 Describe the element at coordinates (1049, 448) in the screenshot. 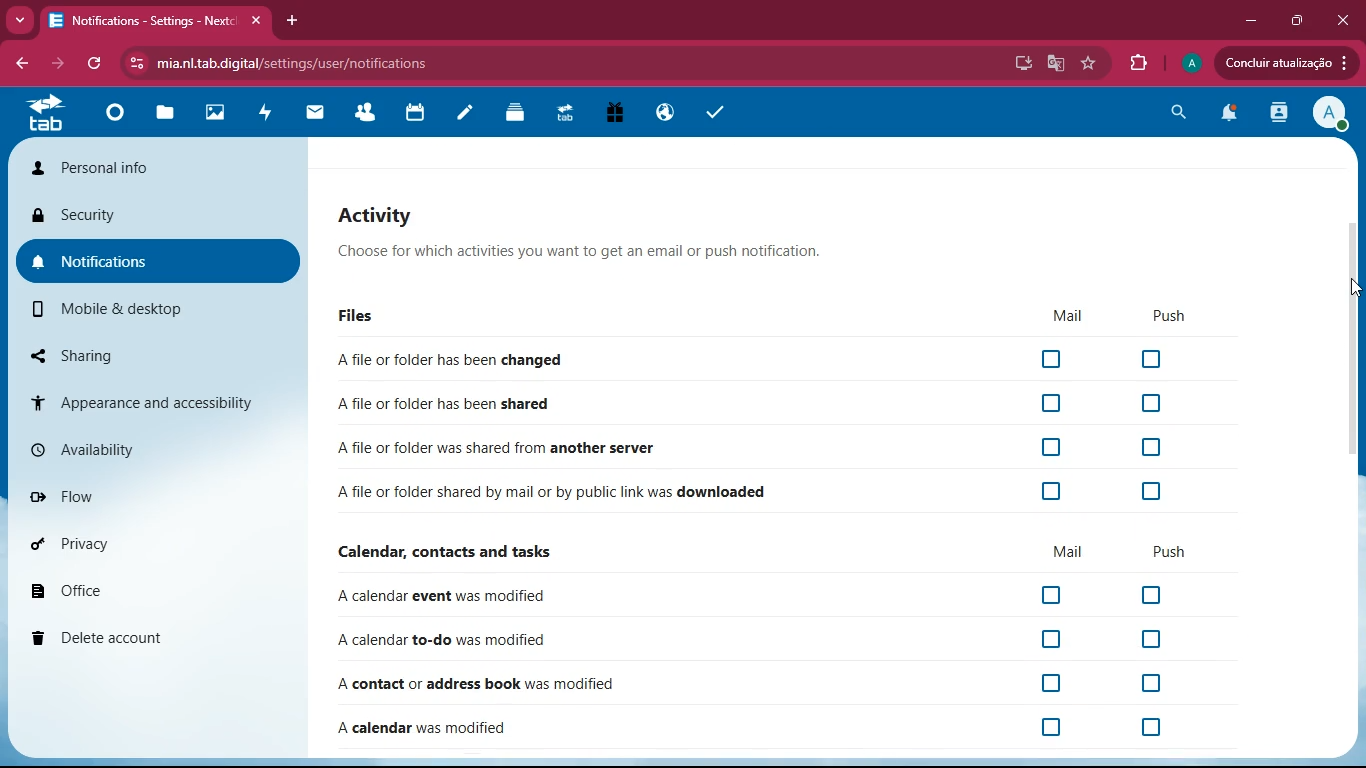

I see `checkbox` at that location.